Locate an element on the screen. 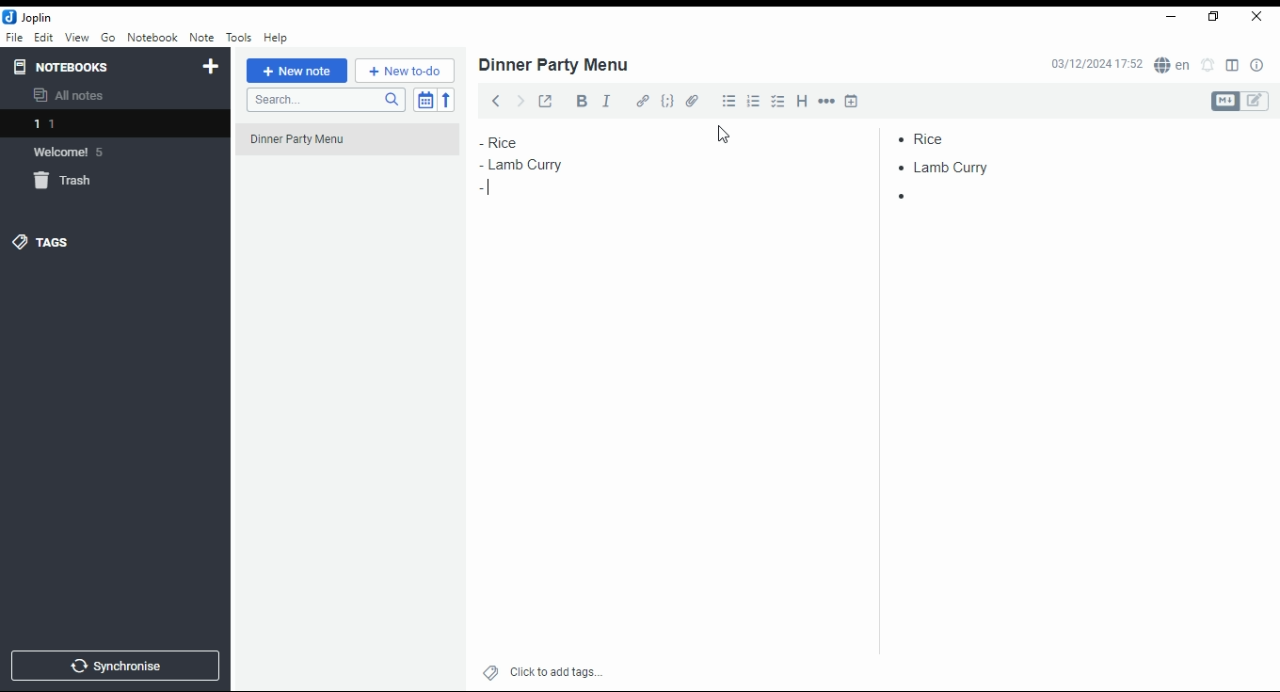  lamb curry is located at coordinates (950, 167).